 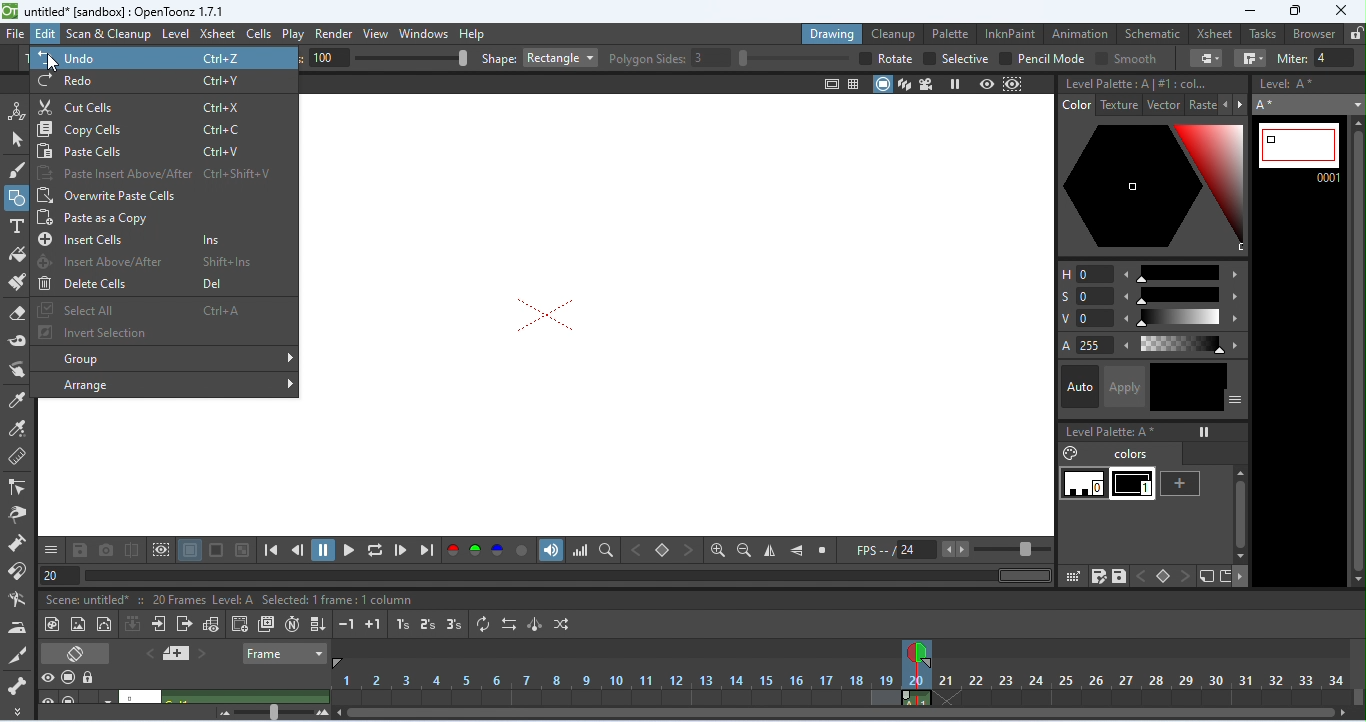 I want to click on swing, so click(x=534, y=624).